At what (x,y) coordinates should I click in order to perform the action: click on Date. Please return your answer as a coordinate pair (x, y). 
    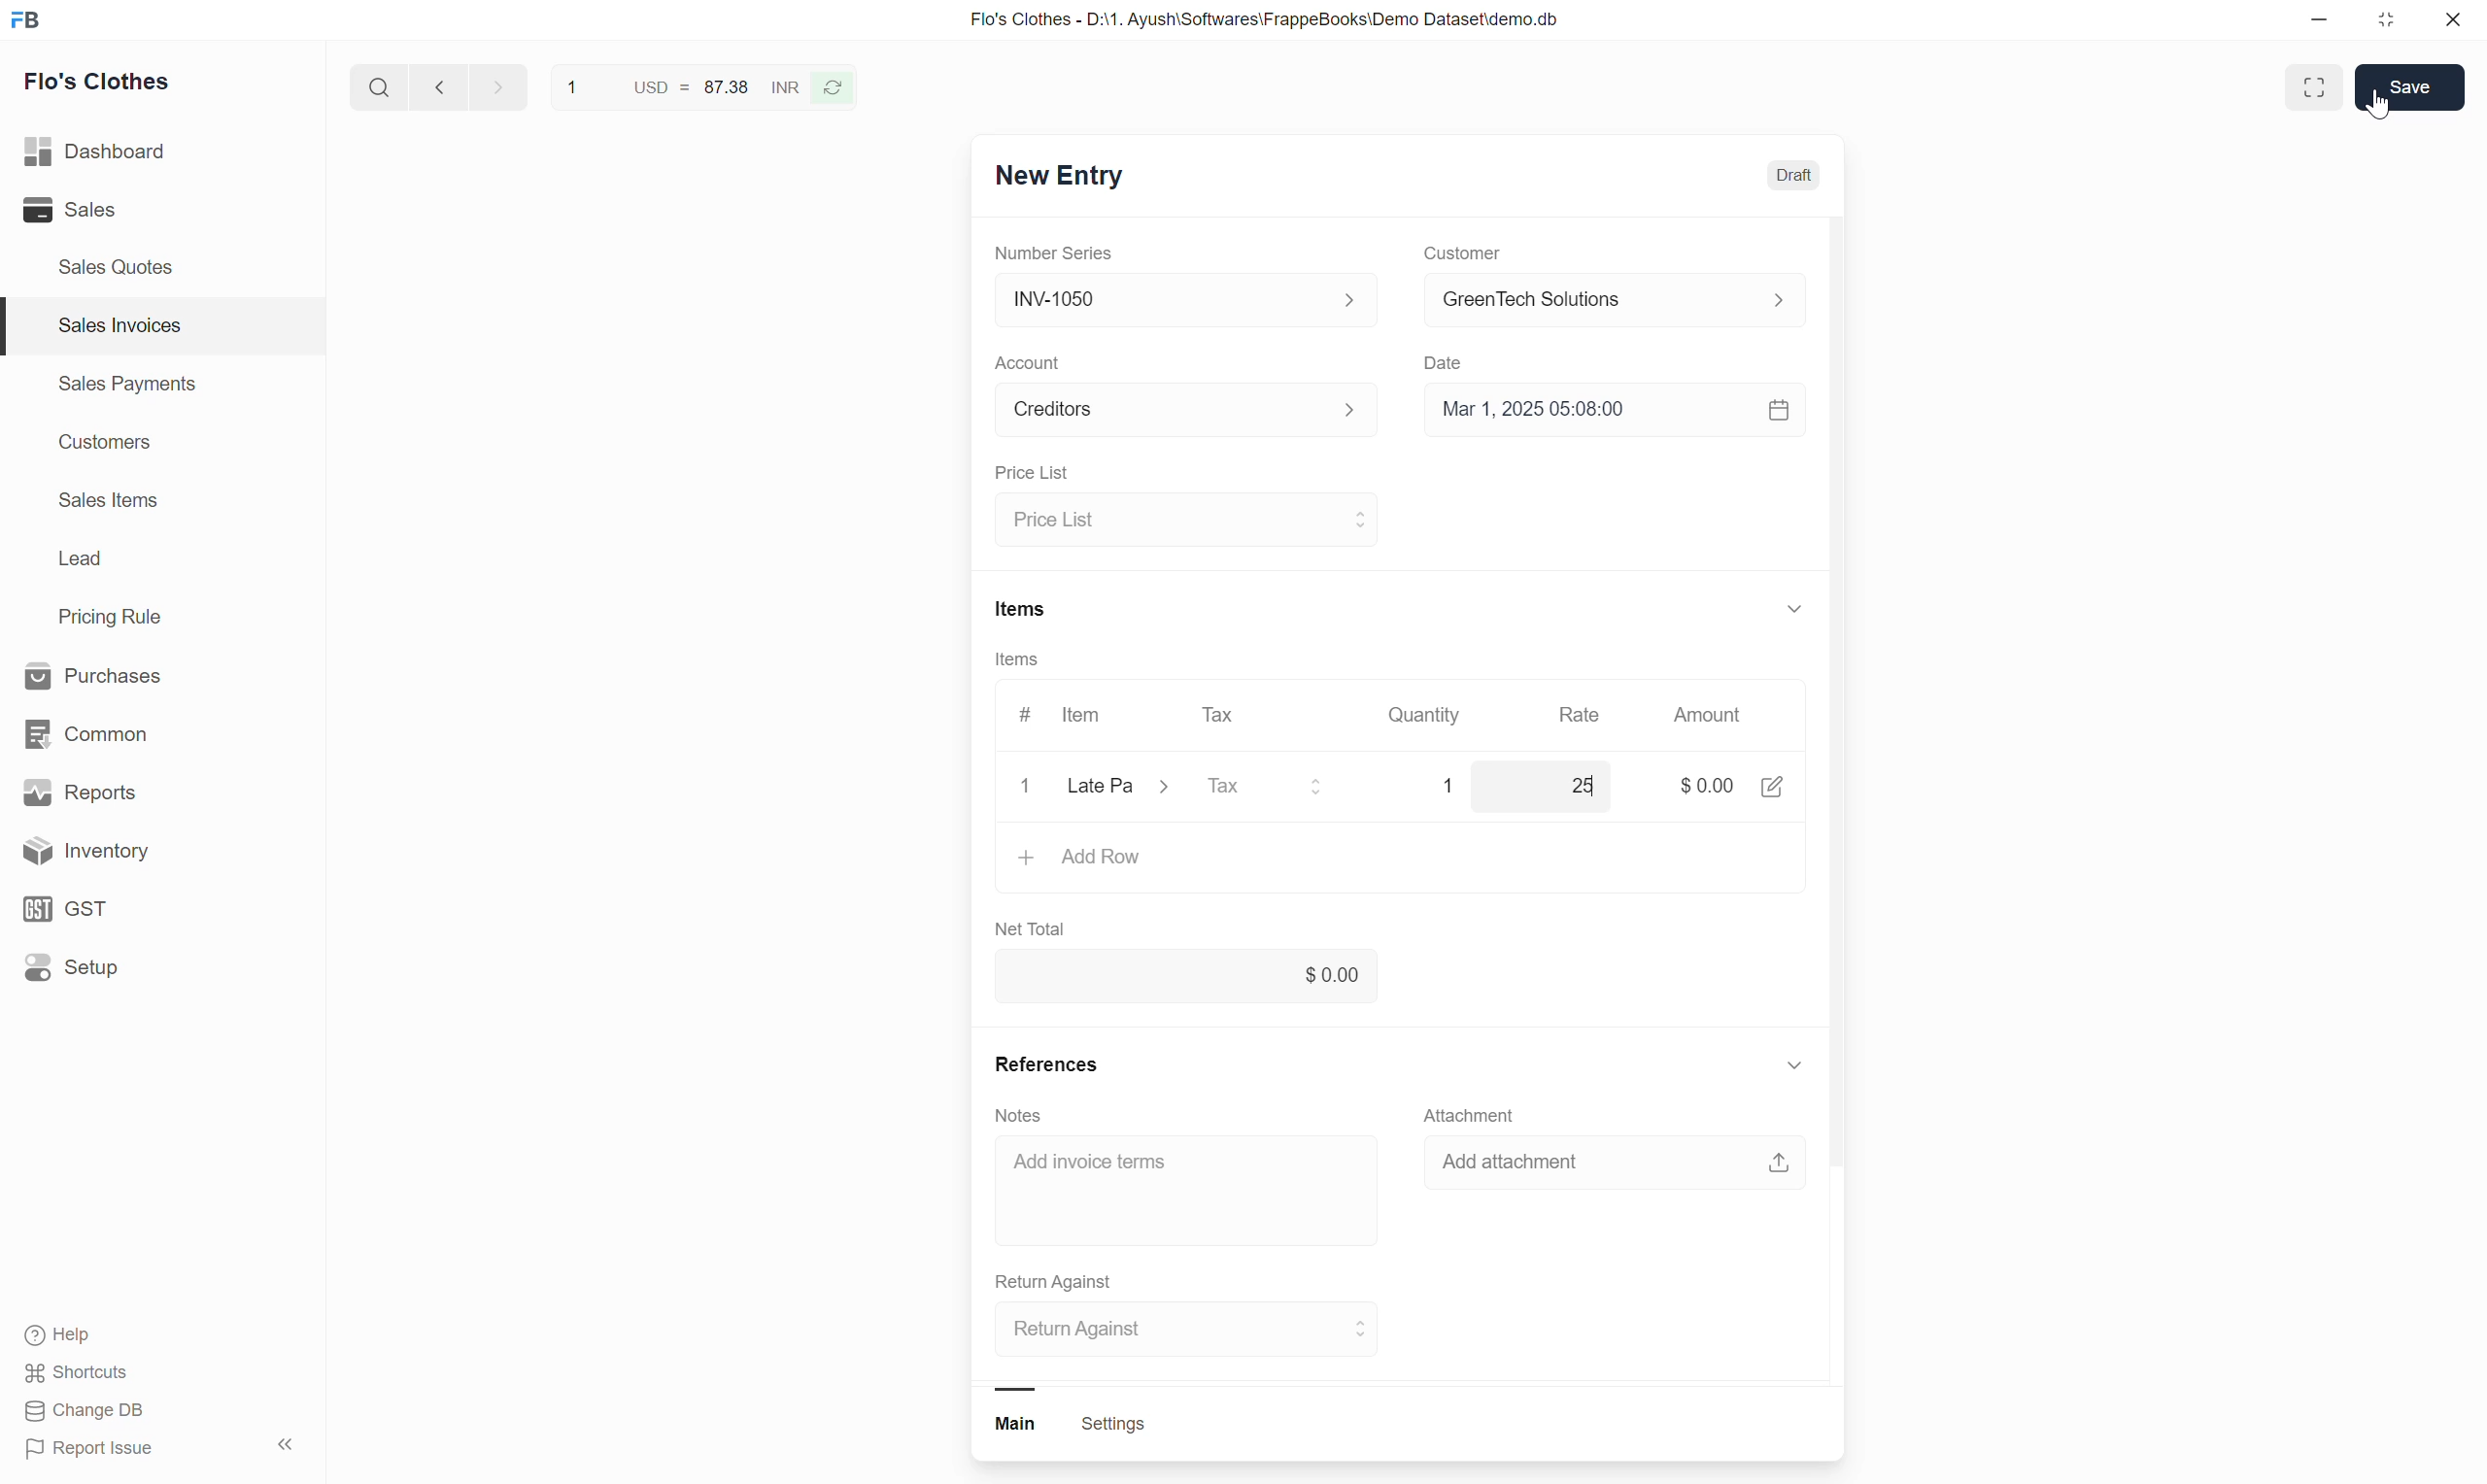
    Looking at the image, I should click on (1449, 365).